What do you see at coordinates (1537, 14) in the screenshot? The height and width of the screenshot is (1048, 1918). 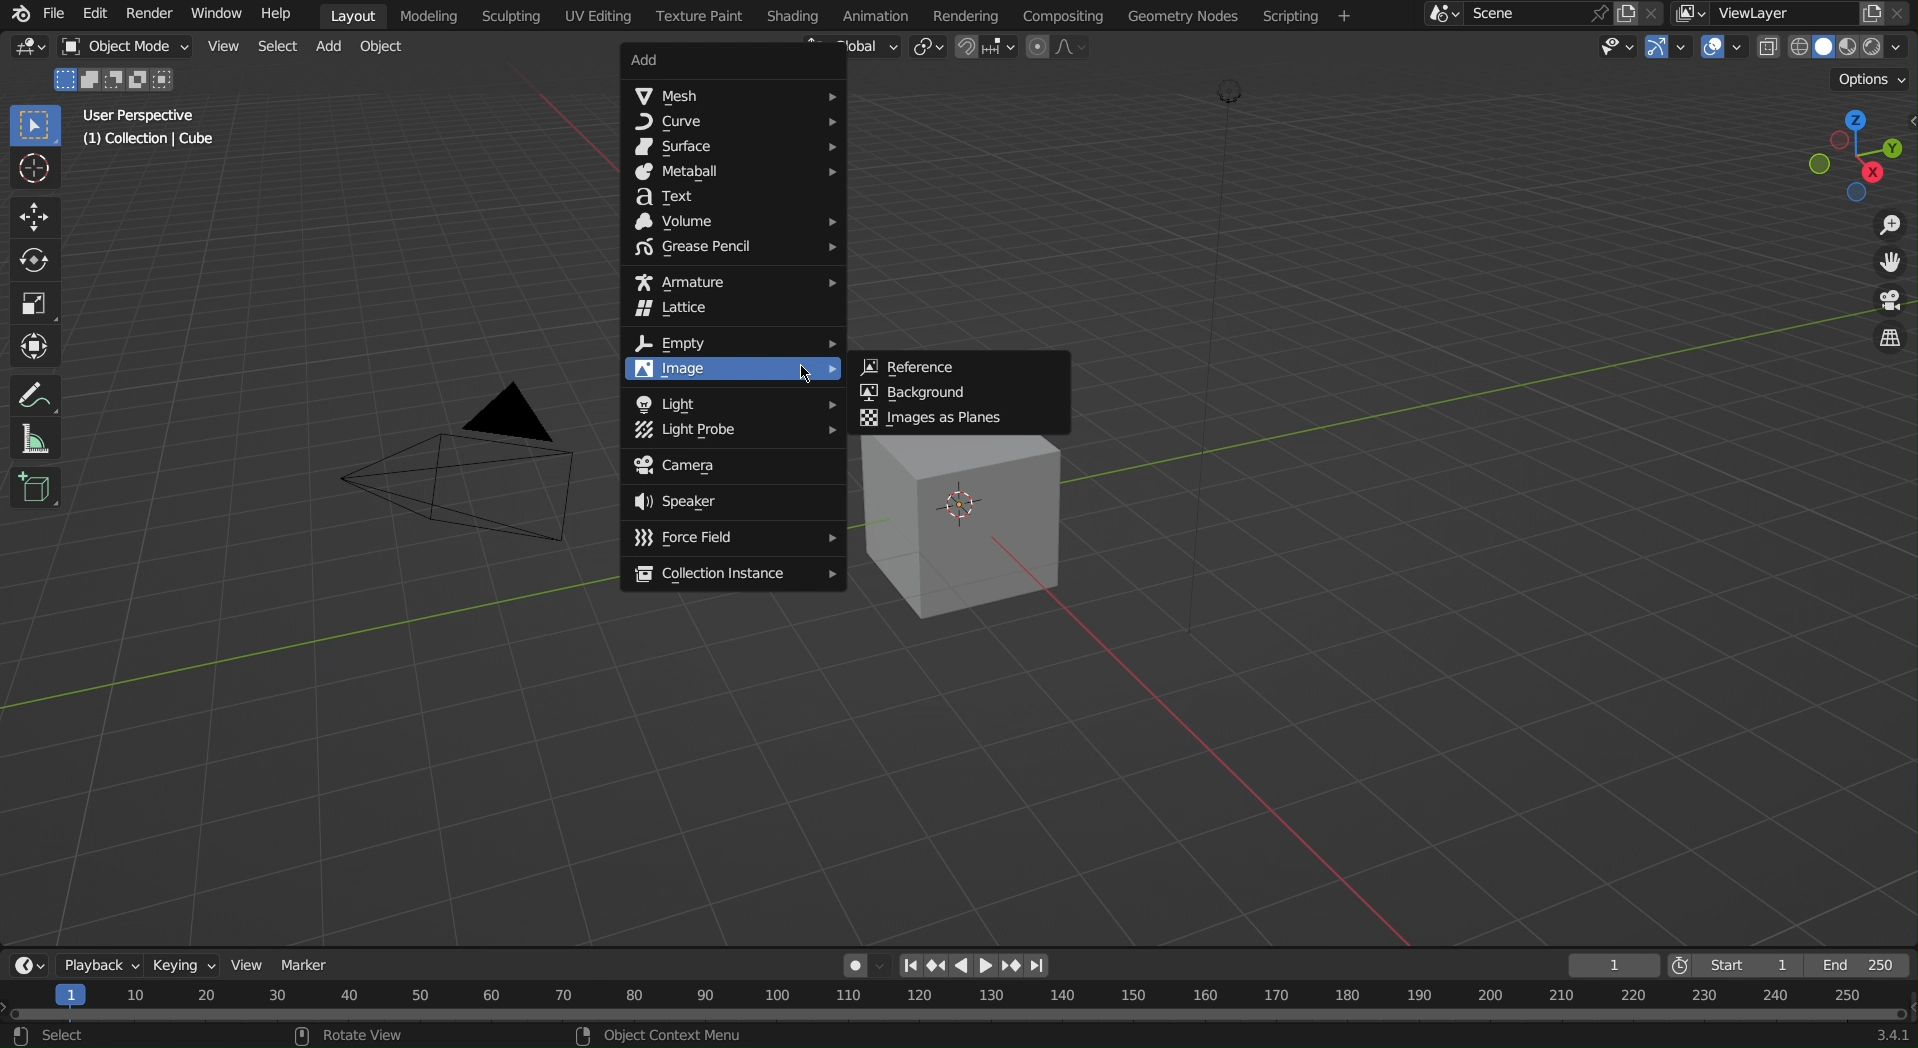 I see `Scene` at bounding box center [1537, 14].